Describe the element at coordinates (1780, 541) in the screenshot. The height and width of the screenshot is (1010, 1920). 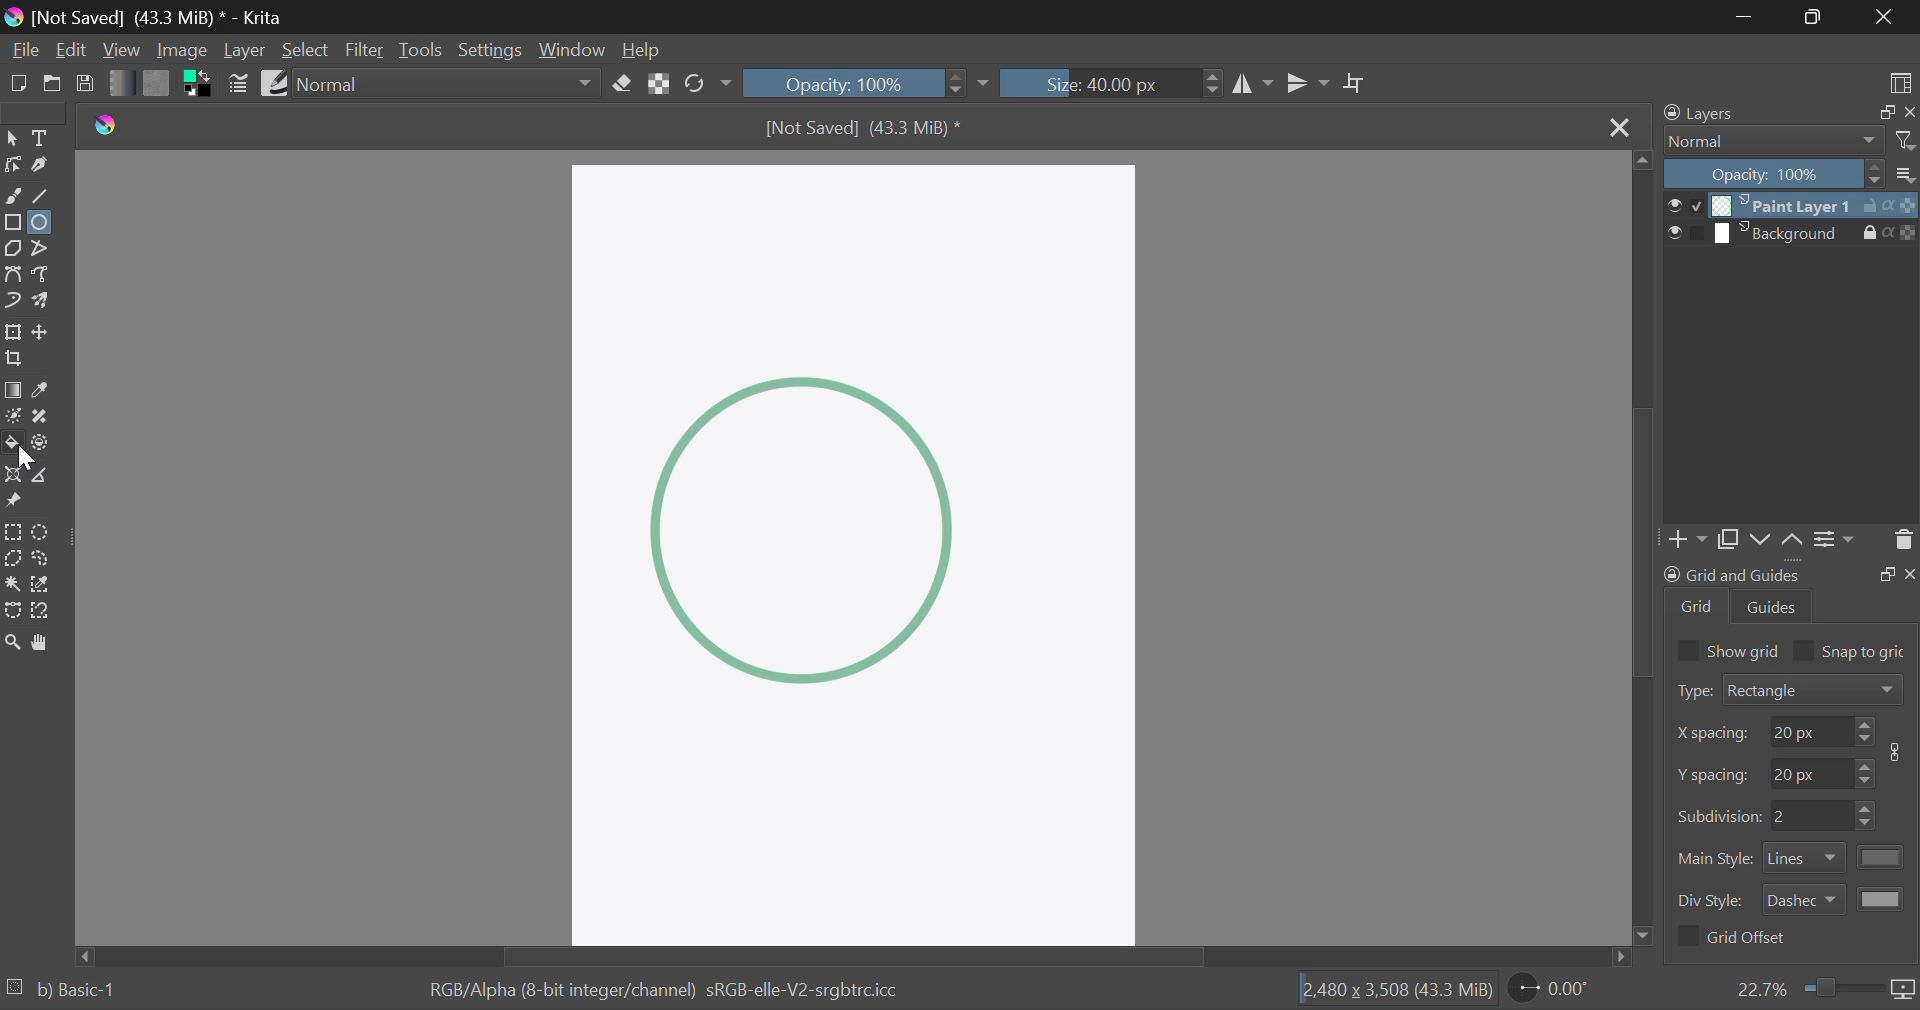
I see `Movement of Layers` at that location.